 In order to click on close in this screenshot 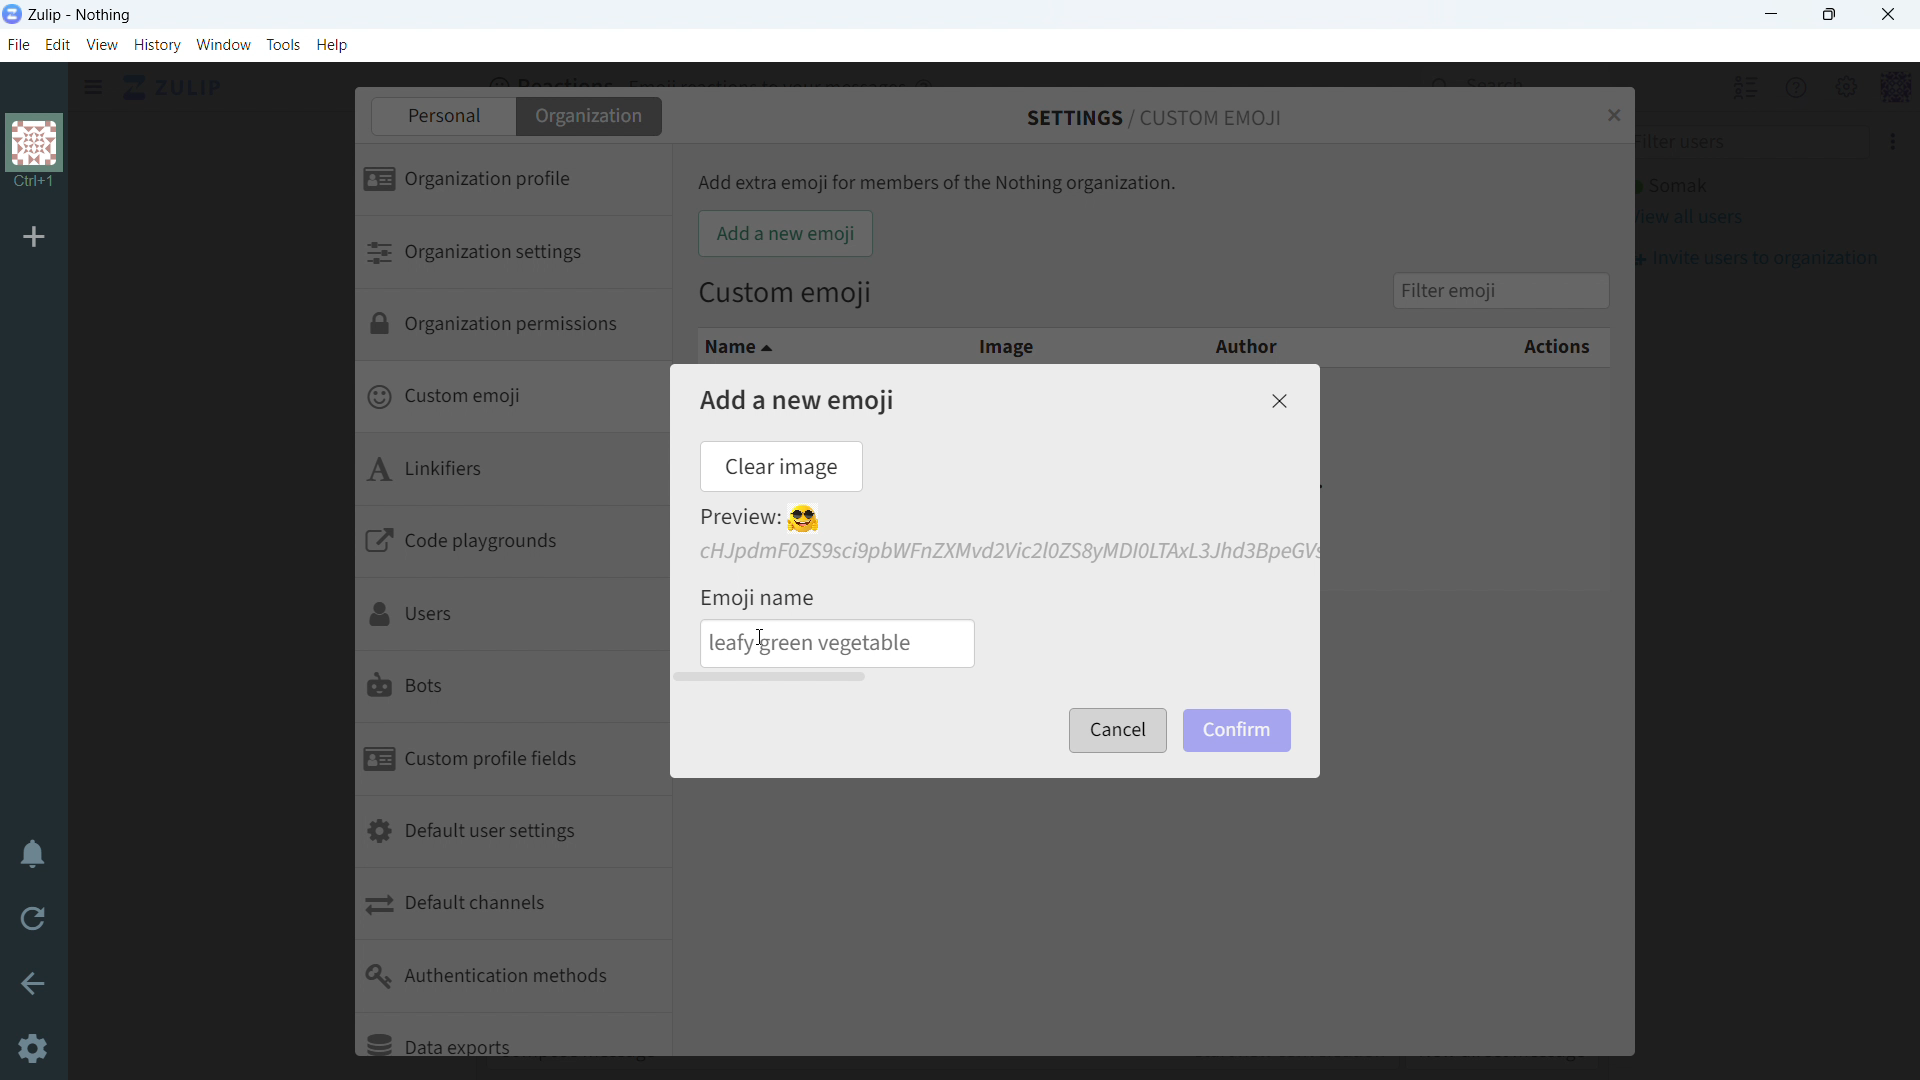, I will do `click(1278, 401)`.